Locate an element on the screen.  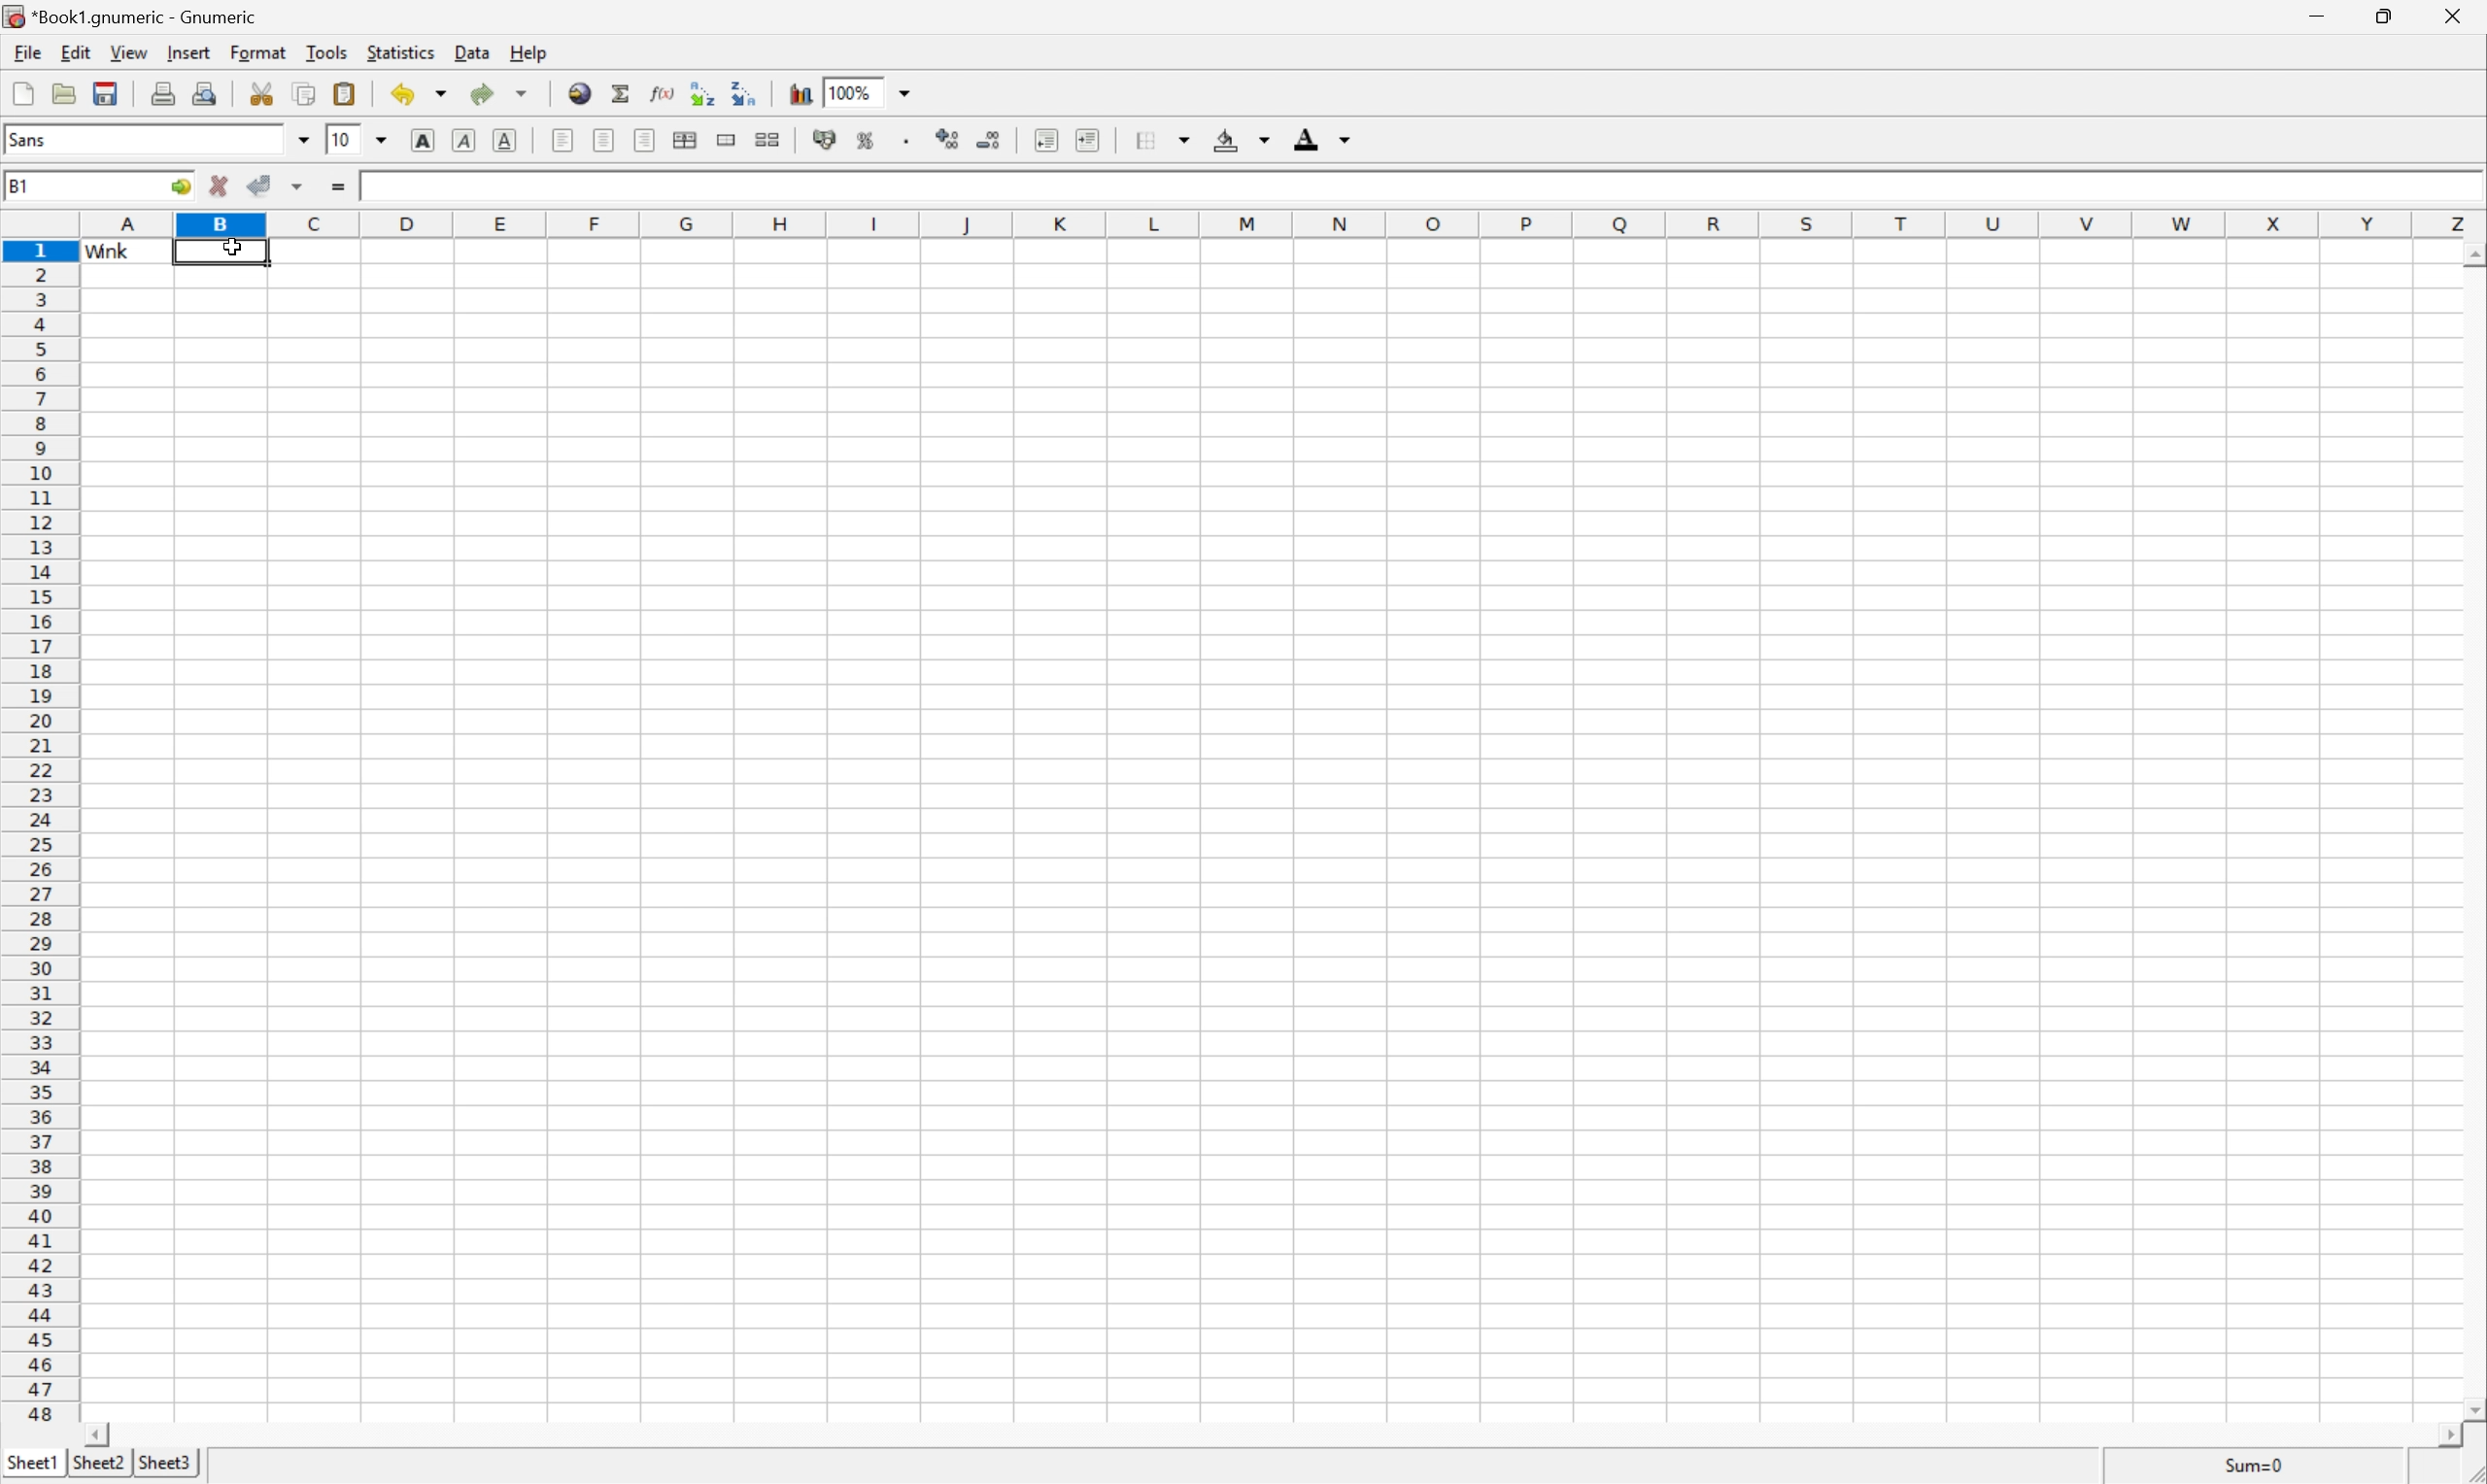
italic is located at coordinates (465, 138).